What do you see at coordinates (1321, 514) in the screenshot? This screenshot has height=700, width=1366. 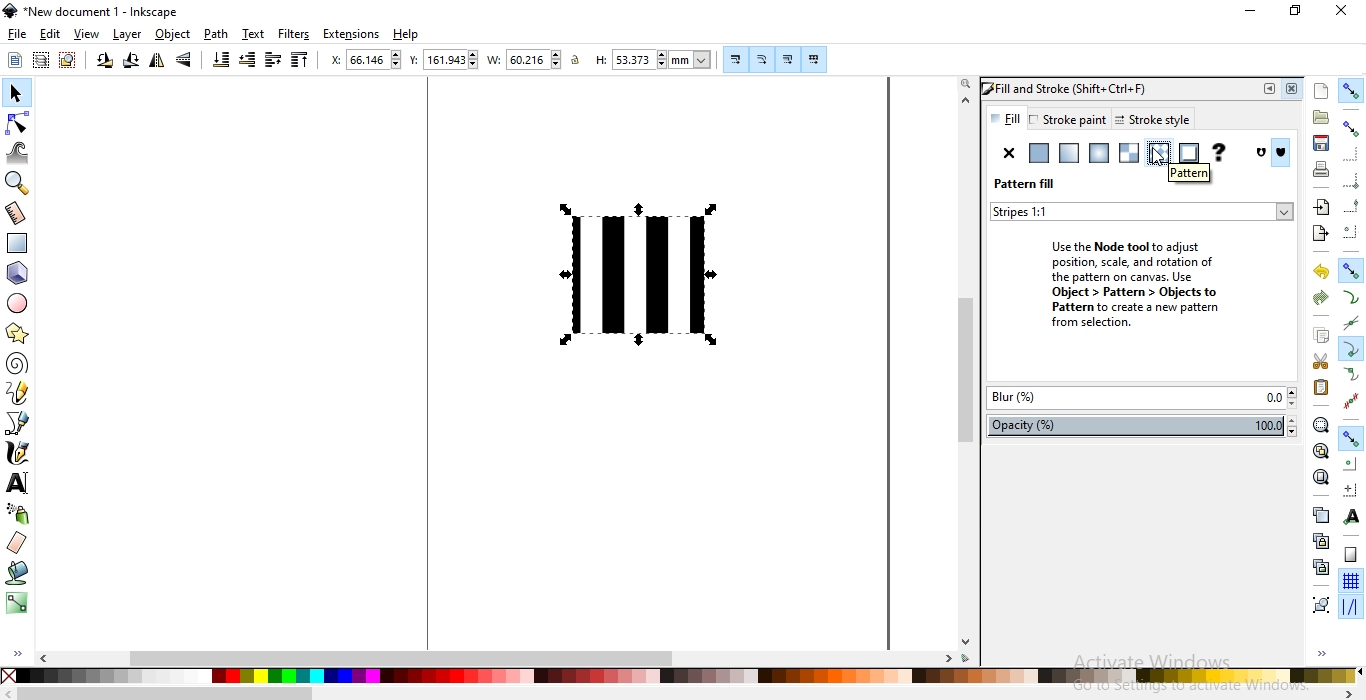 I see `create duplicate` at bounding box center [1321, 514].